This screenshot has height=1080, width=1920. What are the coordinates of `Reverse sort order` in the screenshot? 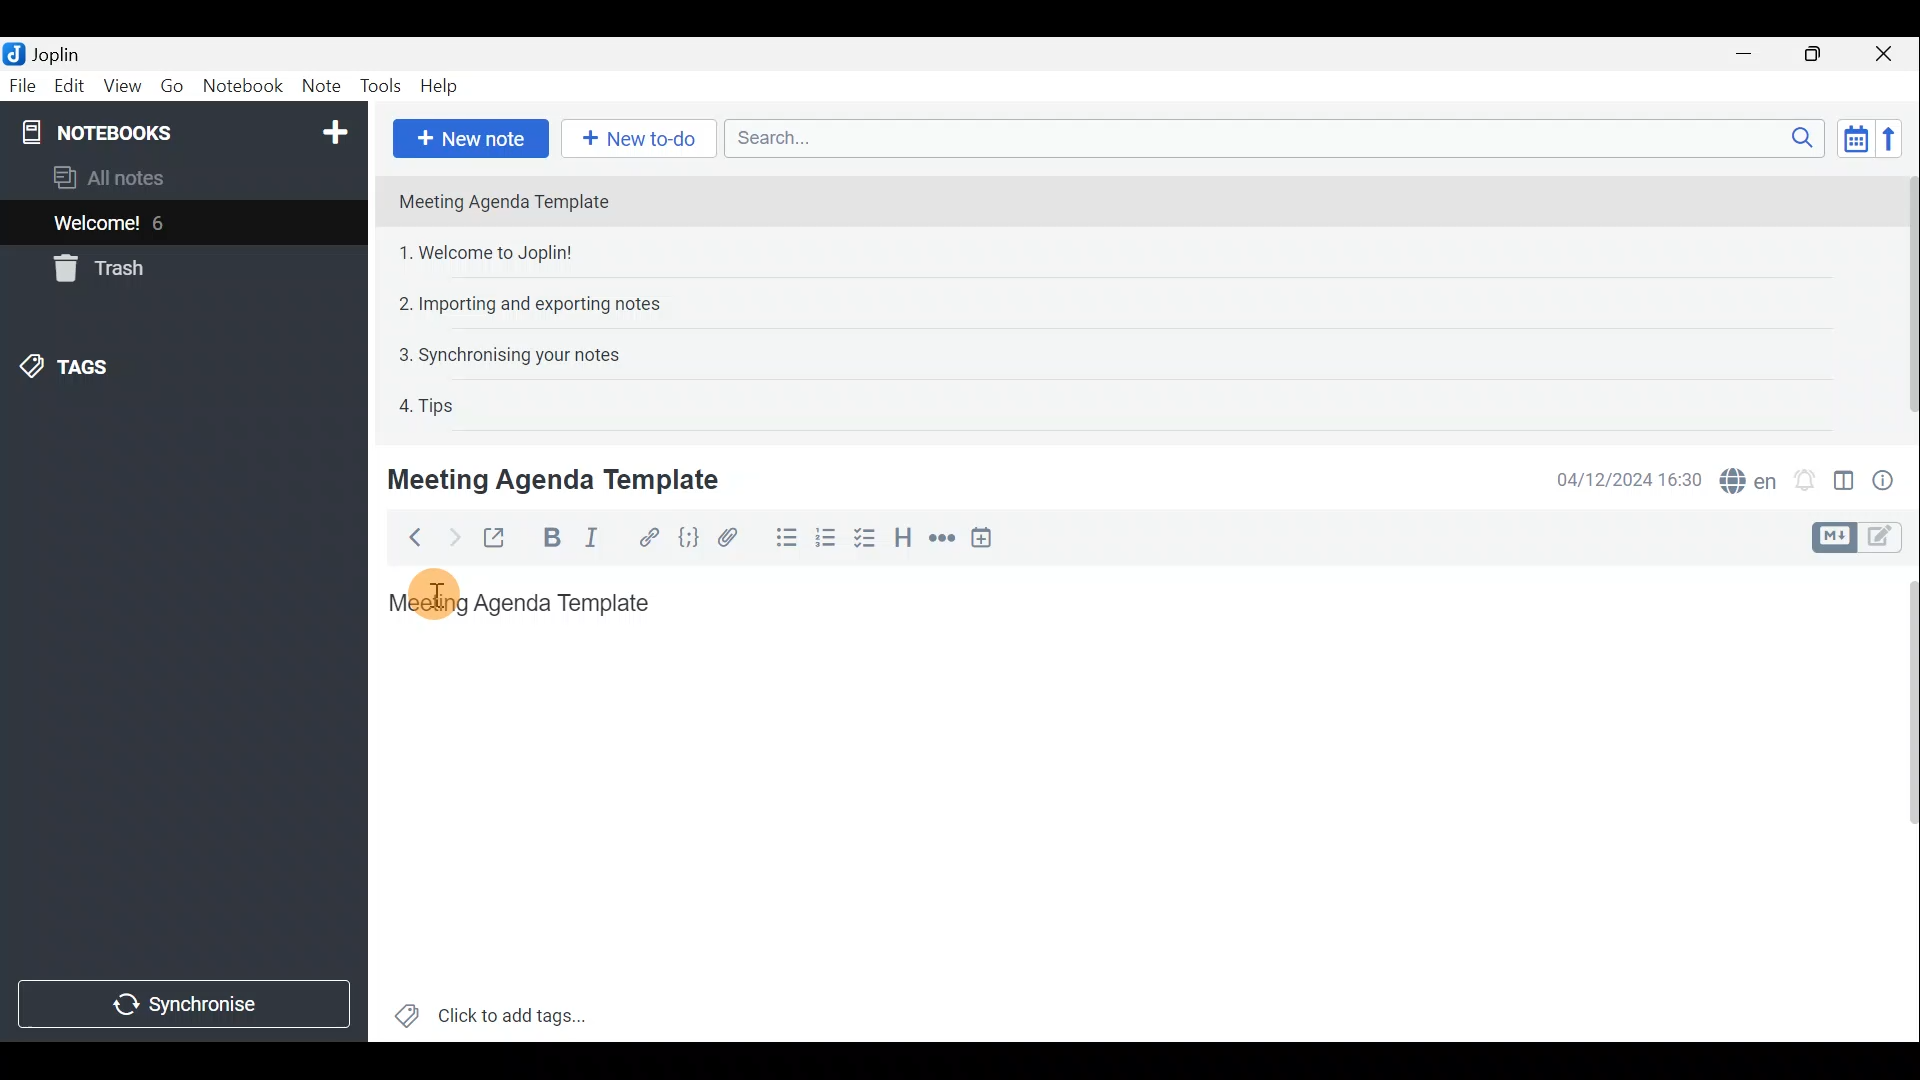 It's located at (1892, 139).